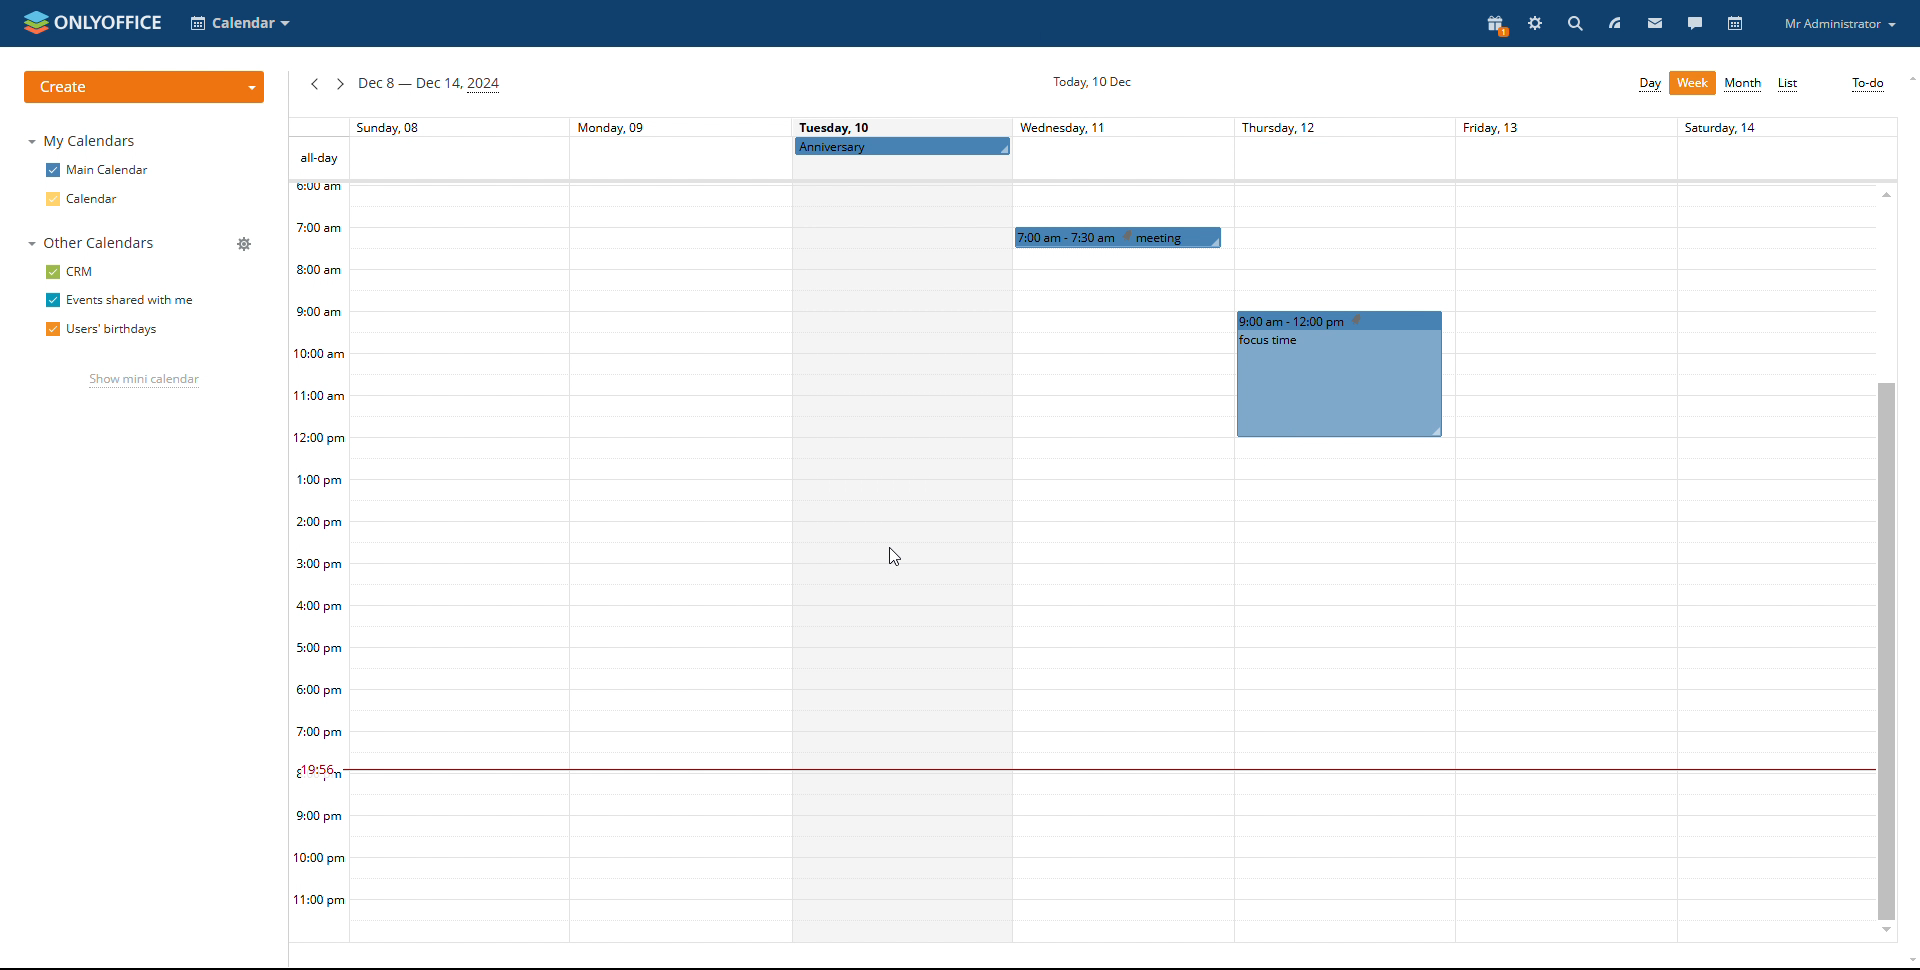  I want to click on day view, so click(1649, 84).